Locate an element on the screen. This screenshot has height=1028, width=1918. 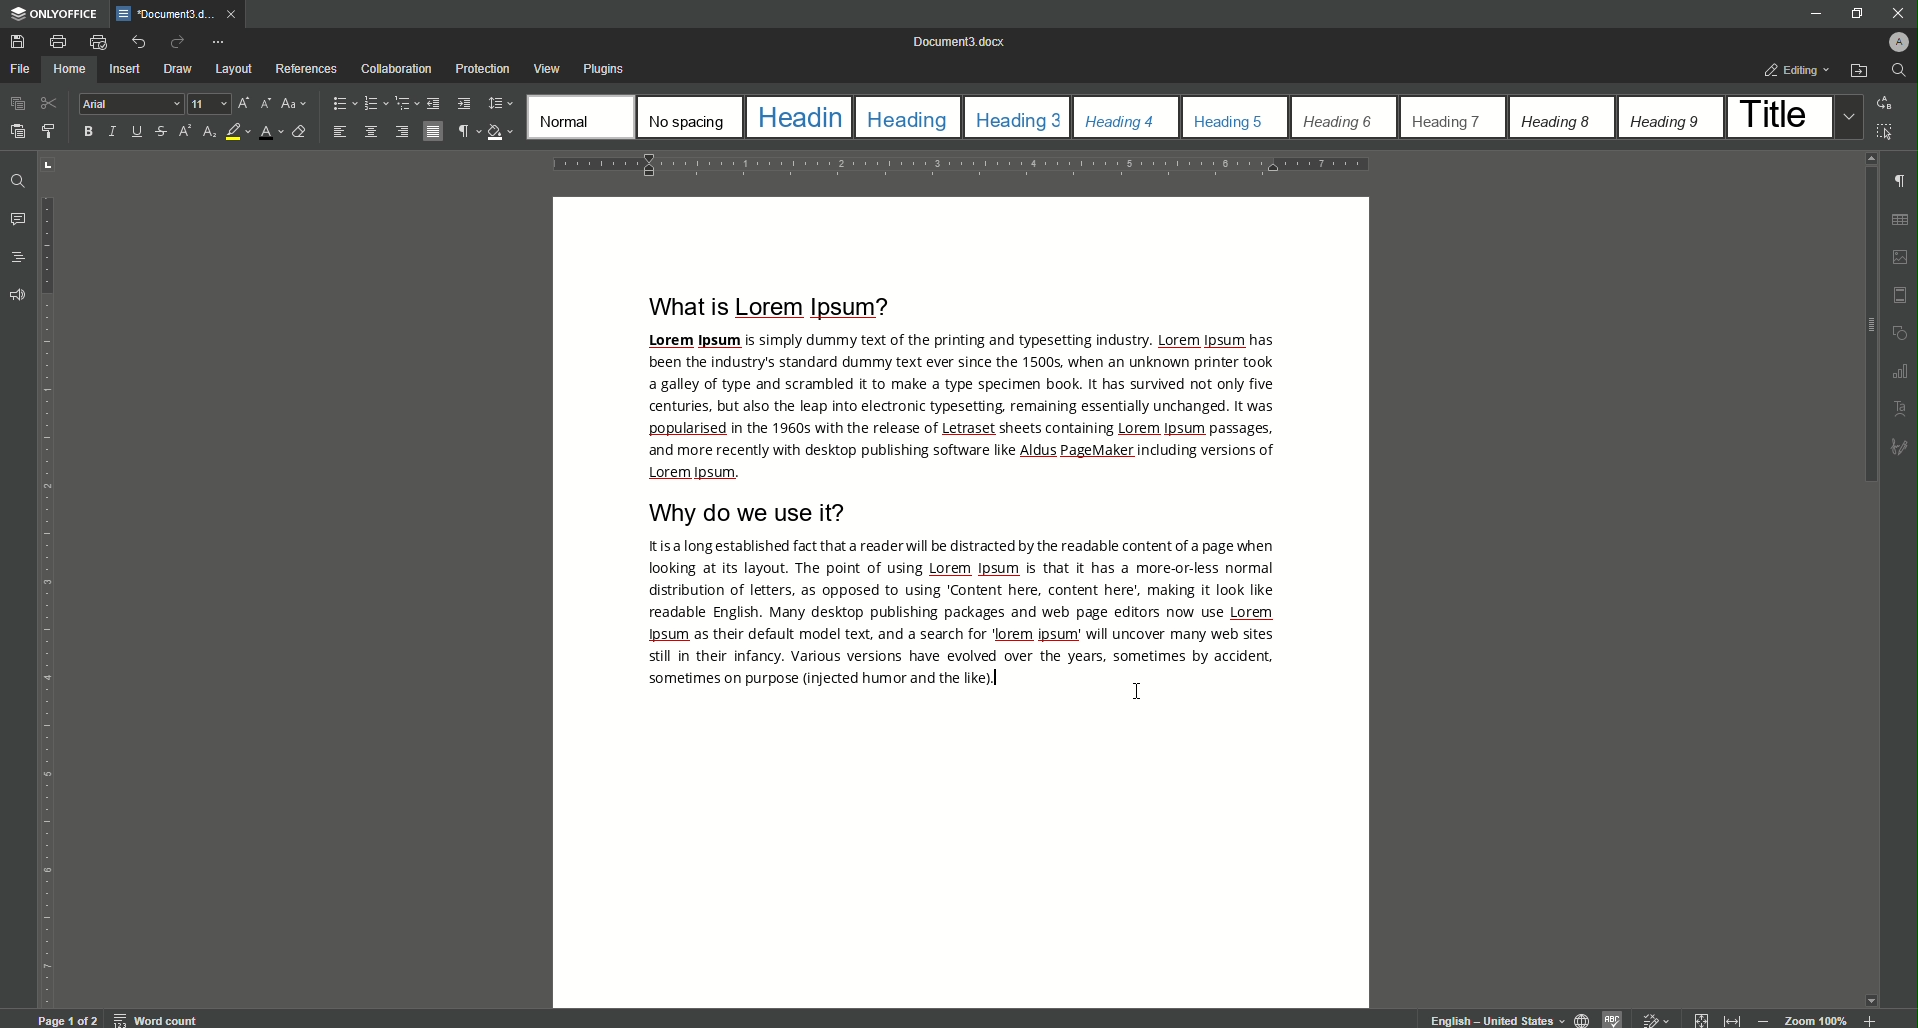
Text uppercase is located at coordinates (1904, 409).